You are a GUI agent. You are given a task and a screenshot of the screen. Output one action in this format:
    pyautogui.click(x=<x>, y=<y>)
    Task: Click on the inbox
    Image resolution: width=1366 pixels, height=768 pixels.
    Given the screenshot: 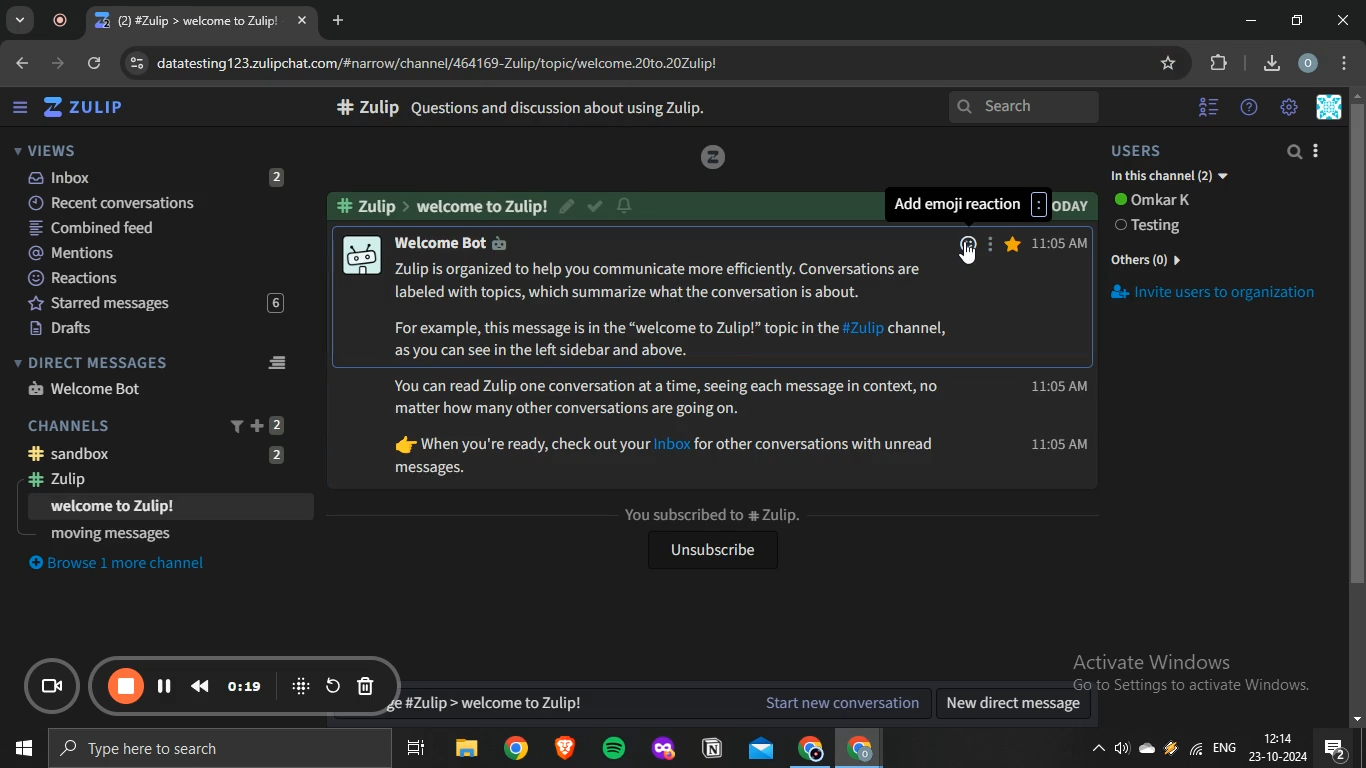 What is the action you would take?
    pyautogui.click(x=153, y=177)
    